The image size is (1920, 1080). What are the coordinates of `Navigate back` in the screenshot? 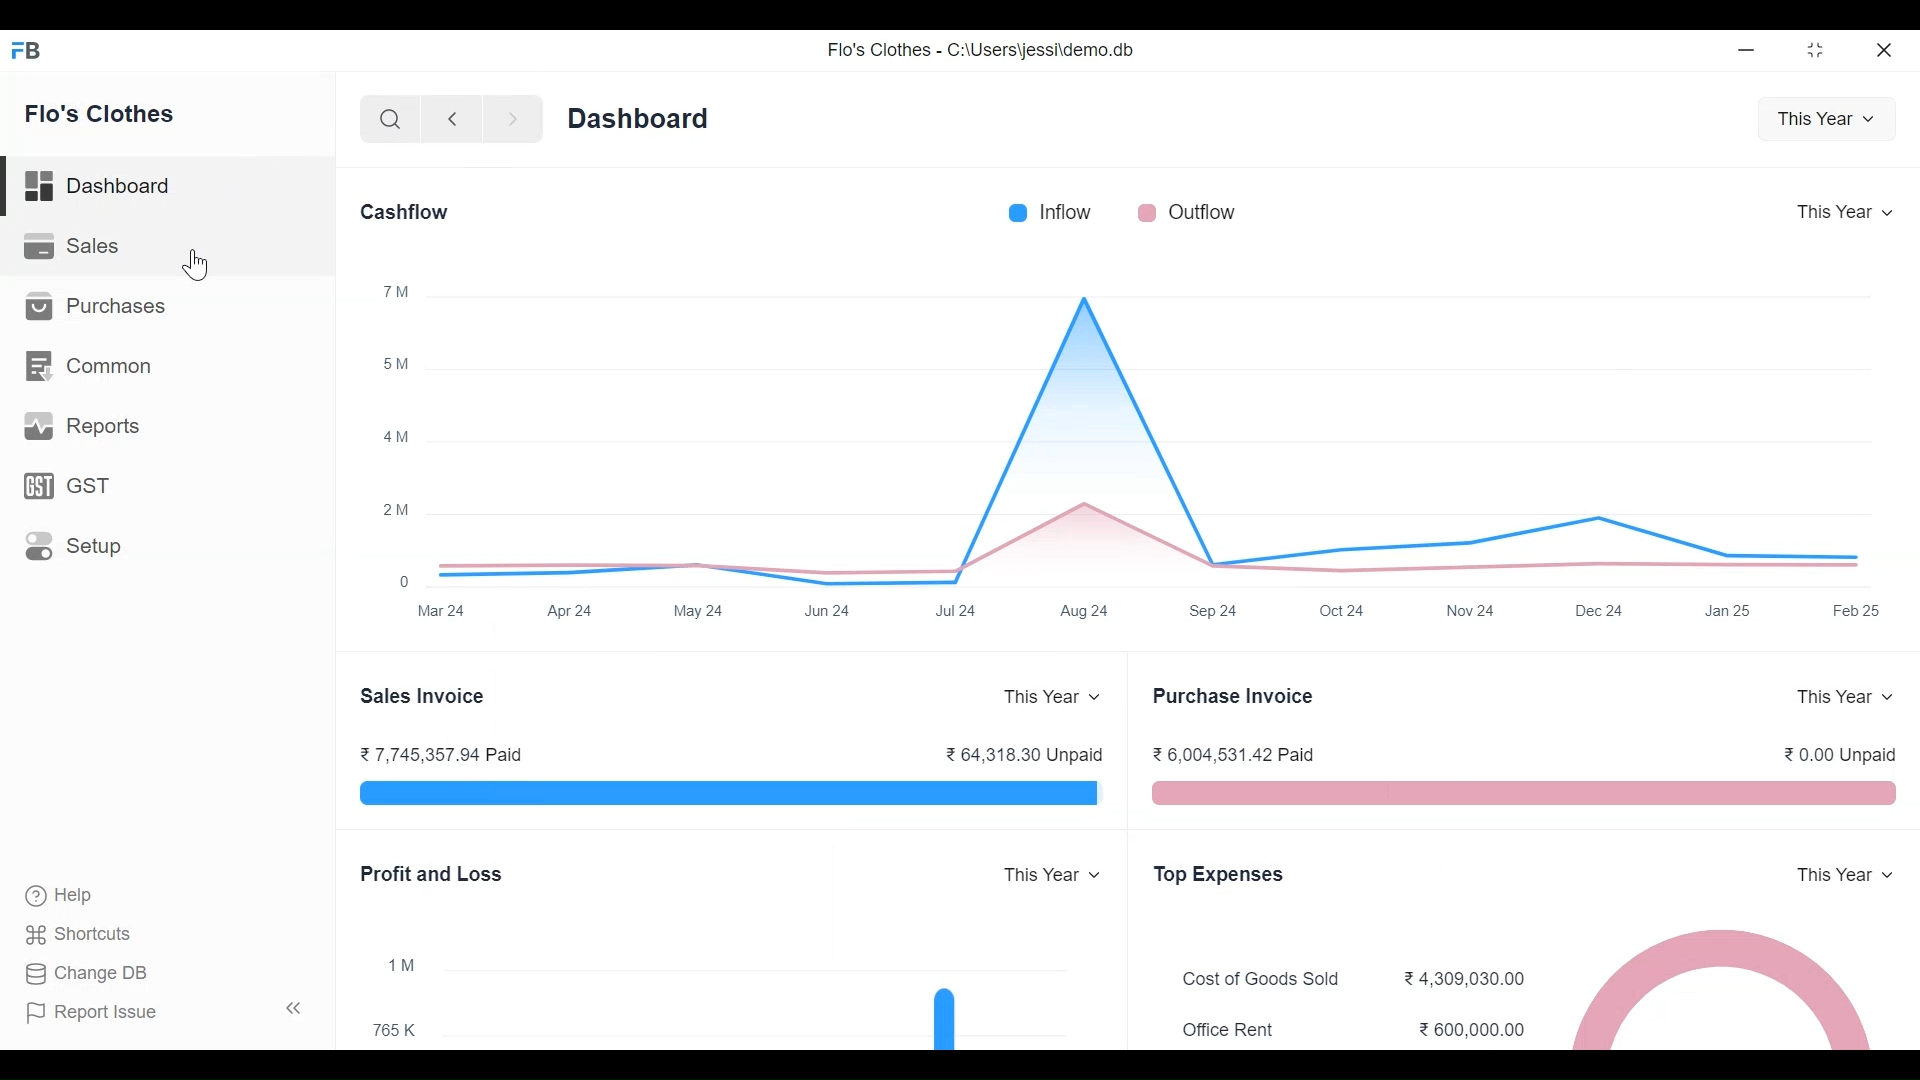 It's located at (450, 118).